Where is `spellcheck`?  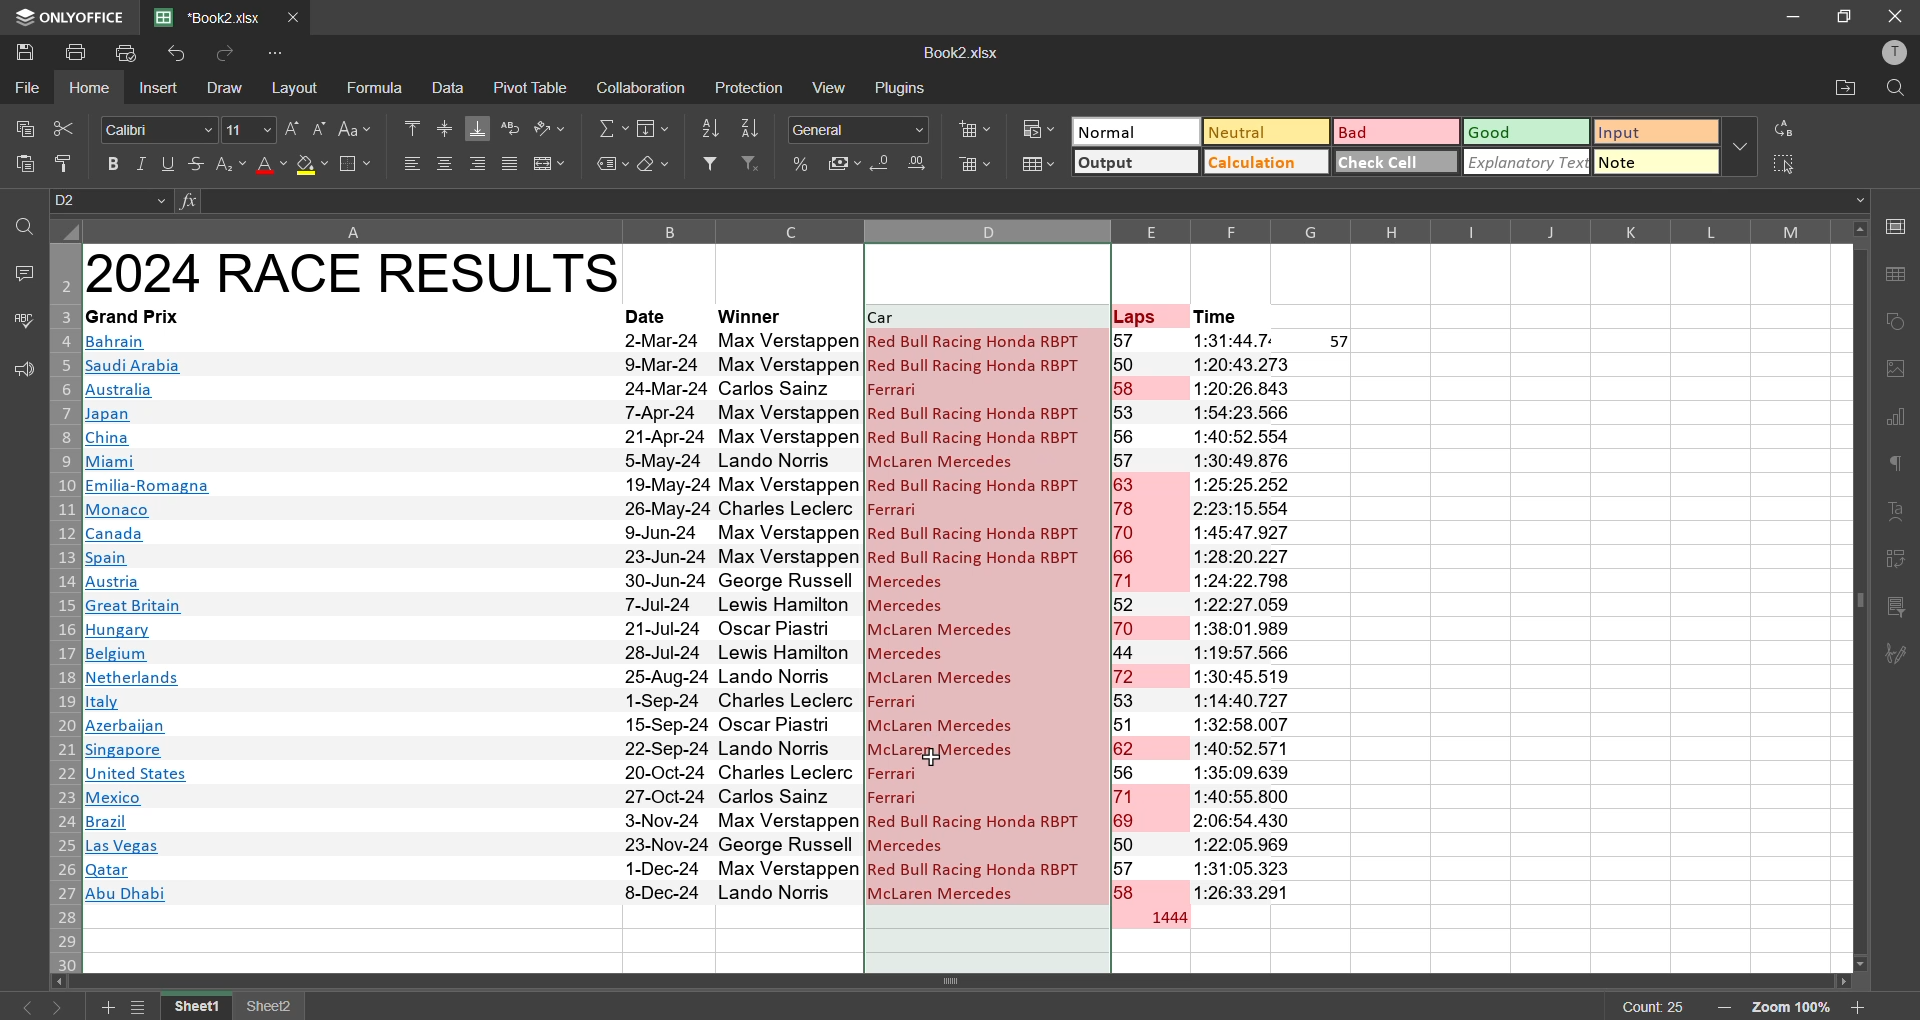 spellcheck is located at coordinates (22, 323).